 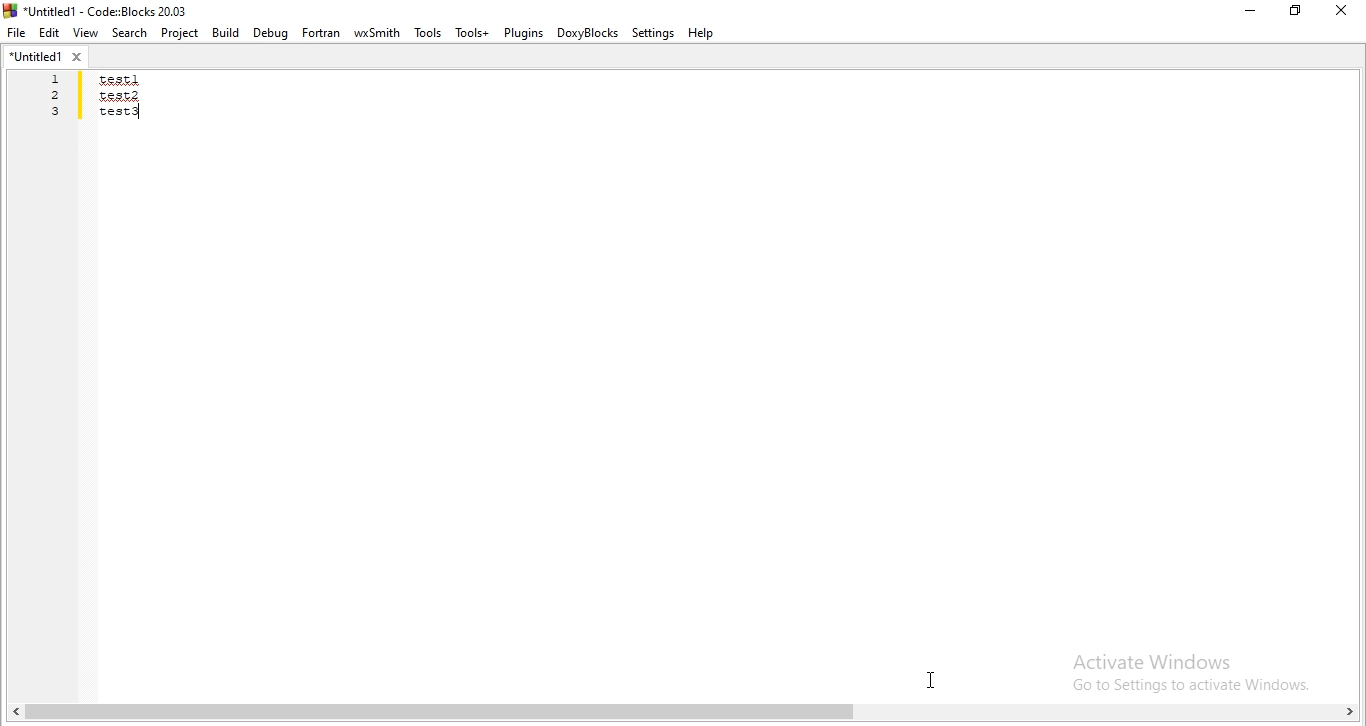 What do you see at coordinates (180, 34) in the screenshot?
I see `Project ` at bounding box center [180, 34].